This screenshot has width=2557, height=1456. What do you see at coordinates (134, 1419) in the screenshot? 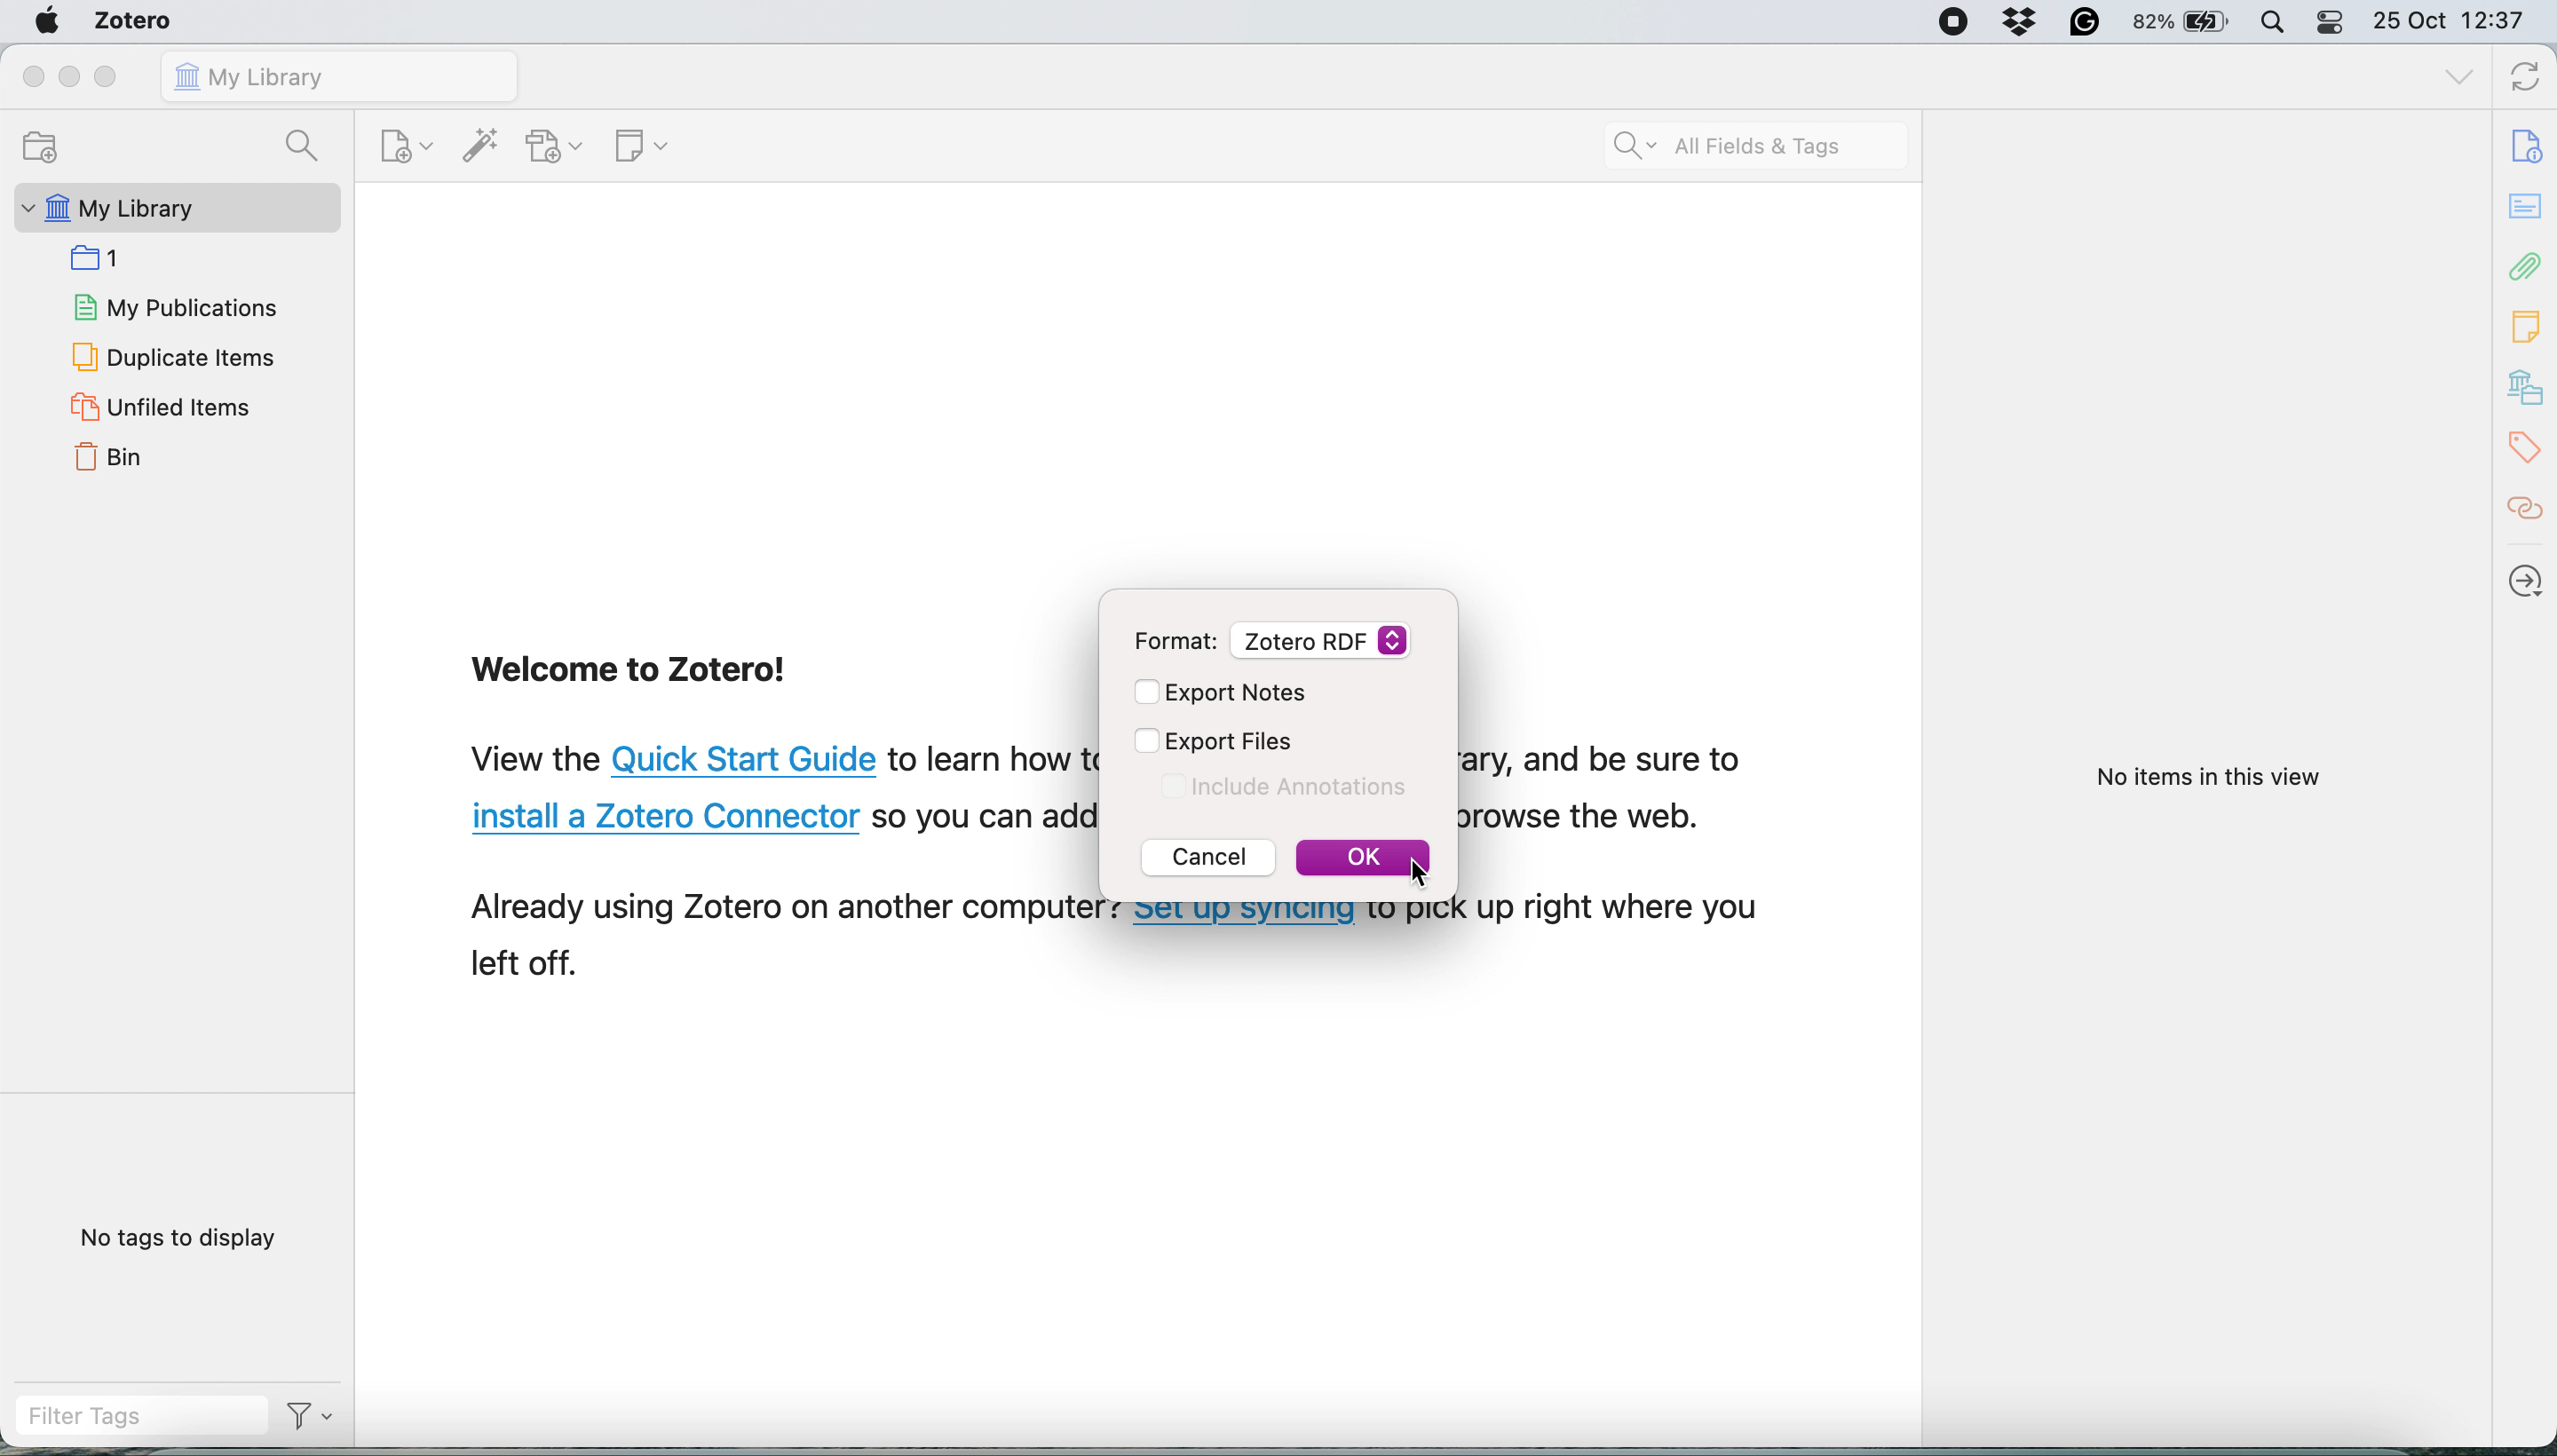
I see `filter tags` at bounding box center [134, 1419].